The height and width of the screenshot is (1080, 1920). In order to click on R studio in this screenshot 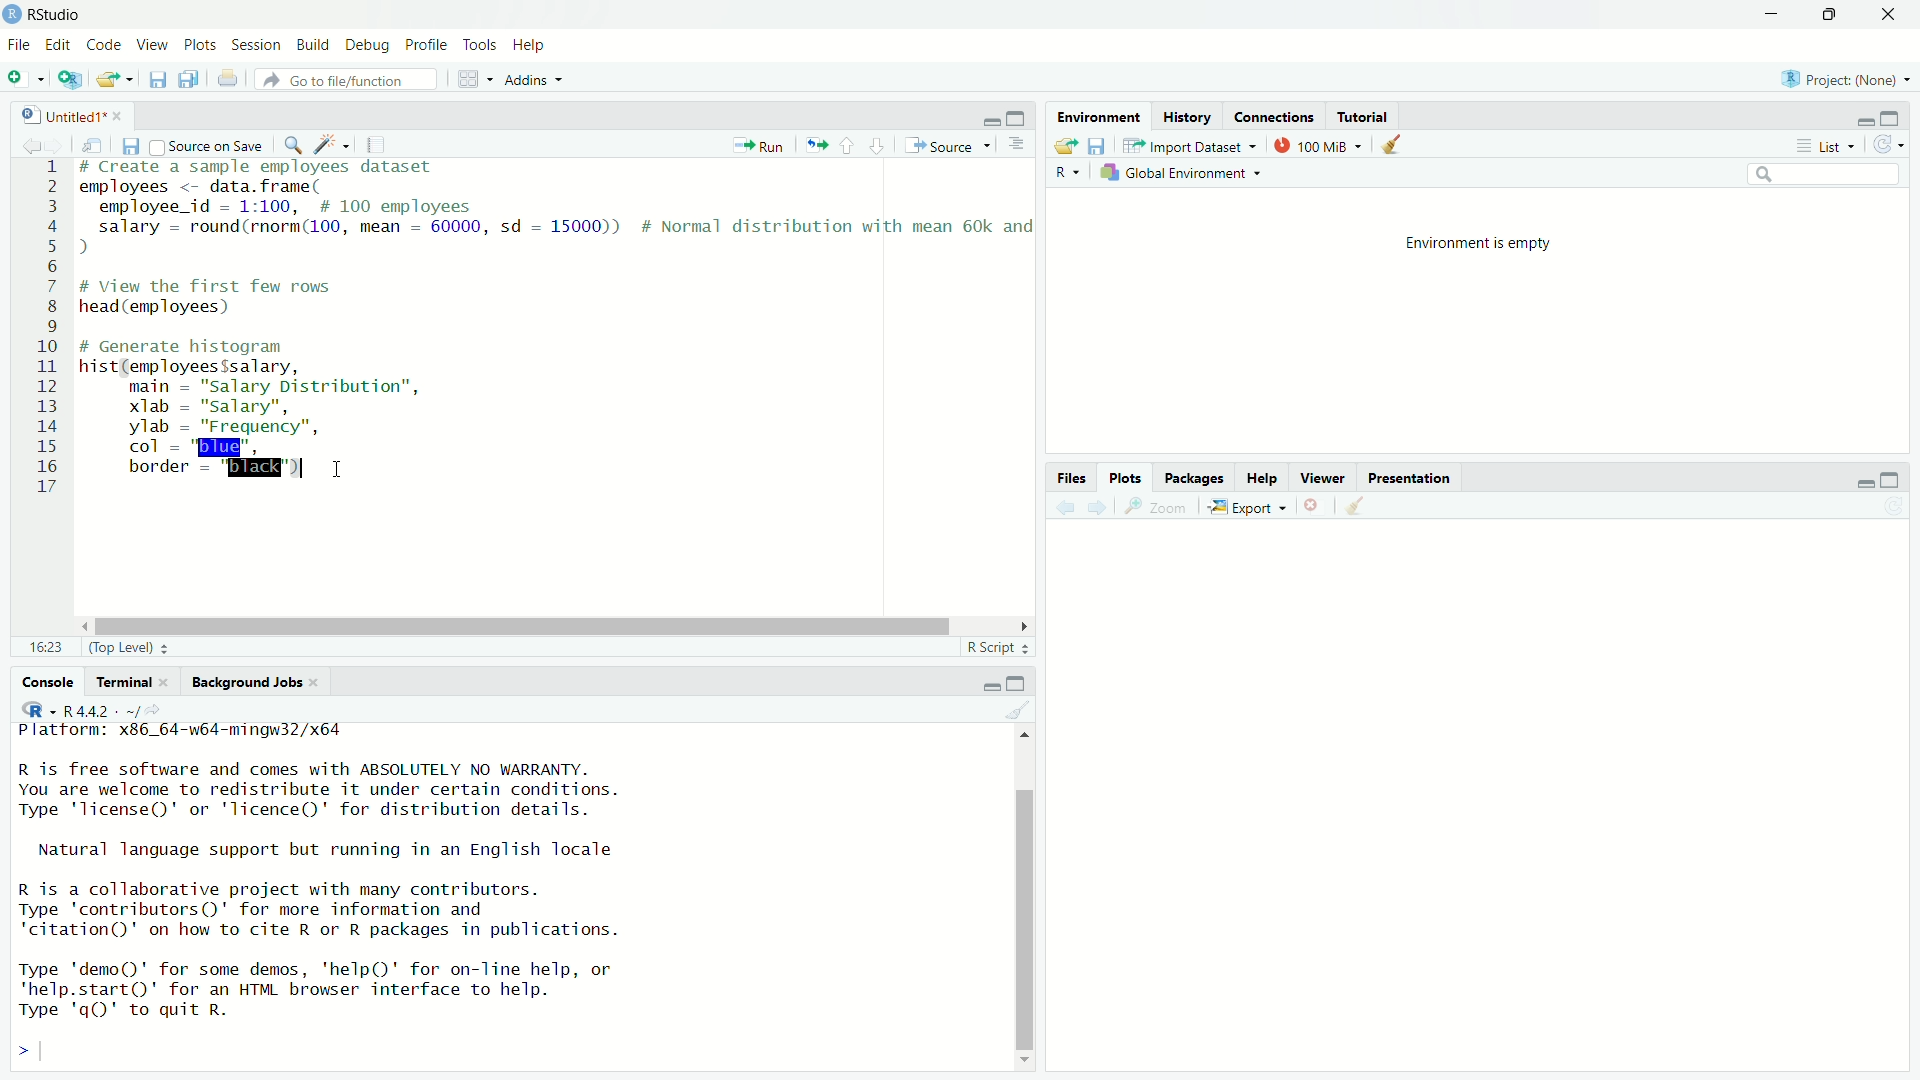, I will do `click(56, 15)`.